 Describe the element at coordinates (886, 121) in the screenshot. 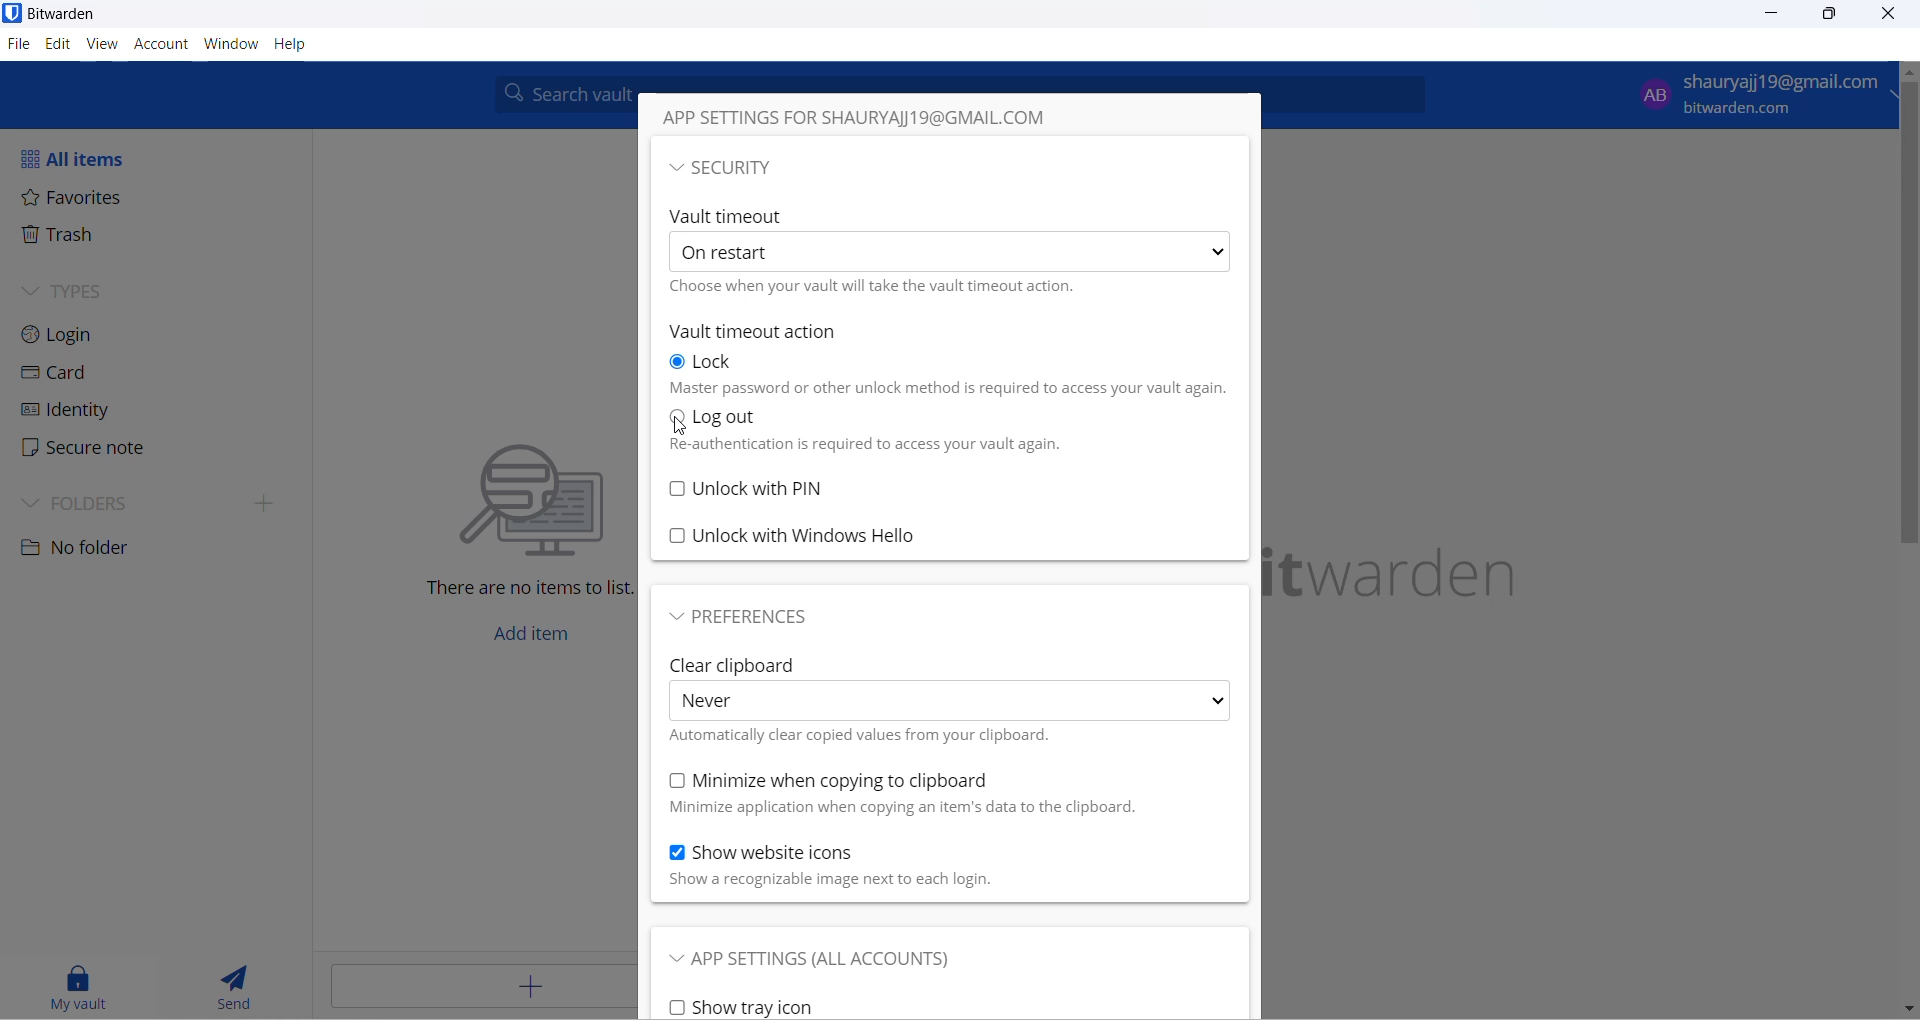

I see `heading` at that location.